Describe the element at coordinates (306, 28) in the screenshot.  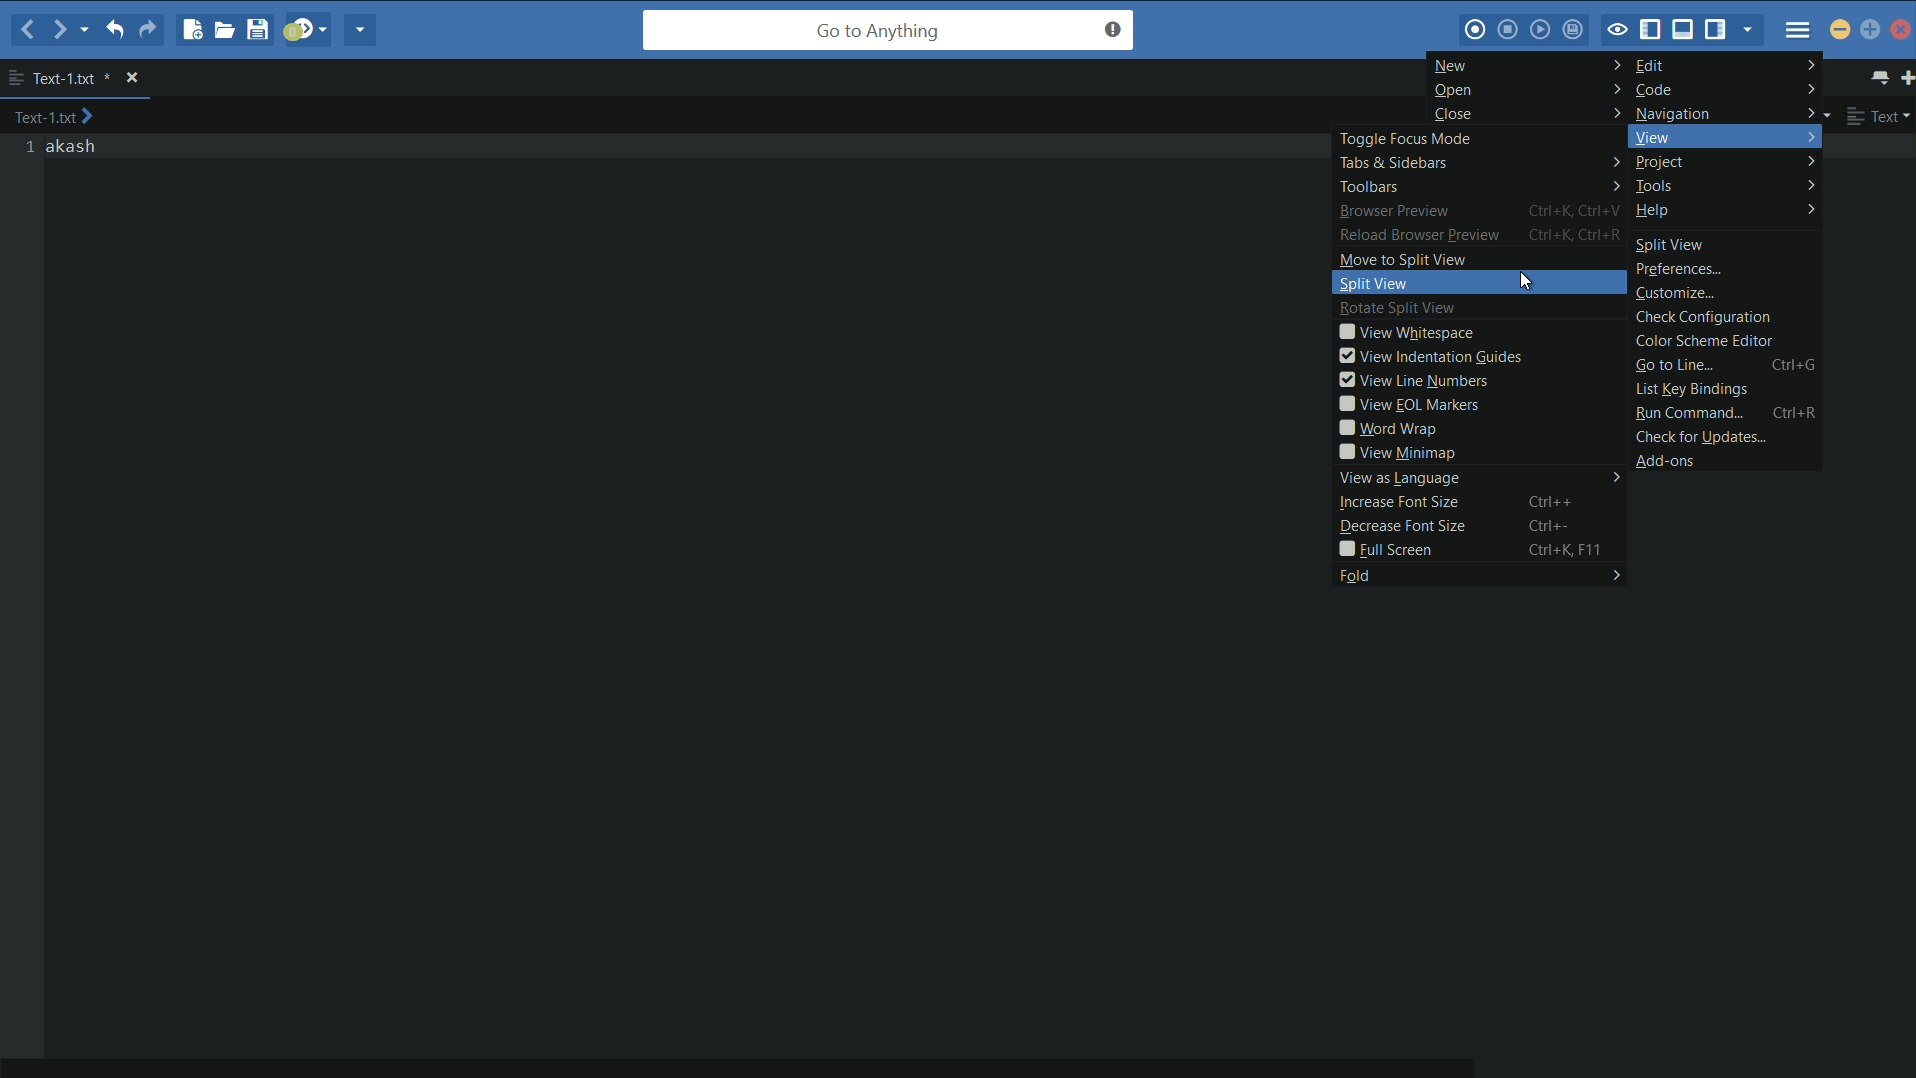
I see `jump to next syntax checking result` at that location.